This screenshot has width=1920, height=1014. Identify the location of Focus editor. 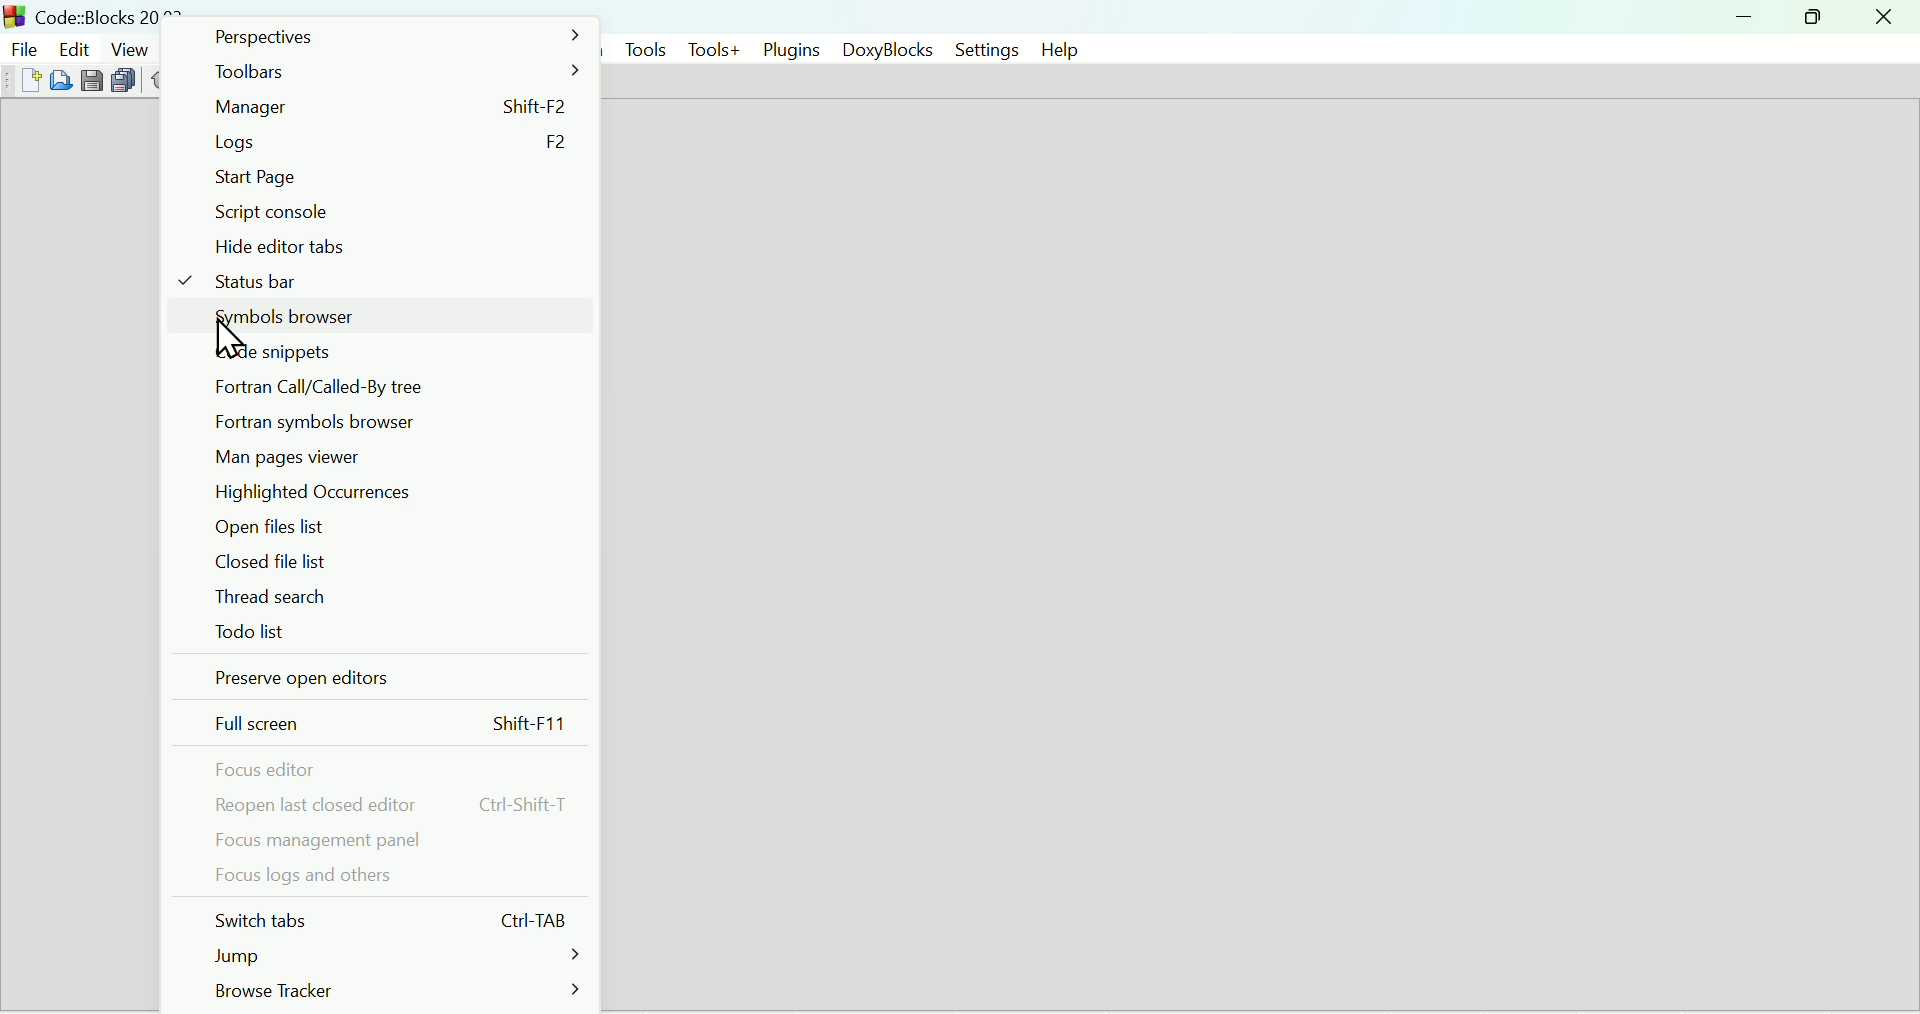
(385, 770).